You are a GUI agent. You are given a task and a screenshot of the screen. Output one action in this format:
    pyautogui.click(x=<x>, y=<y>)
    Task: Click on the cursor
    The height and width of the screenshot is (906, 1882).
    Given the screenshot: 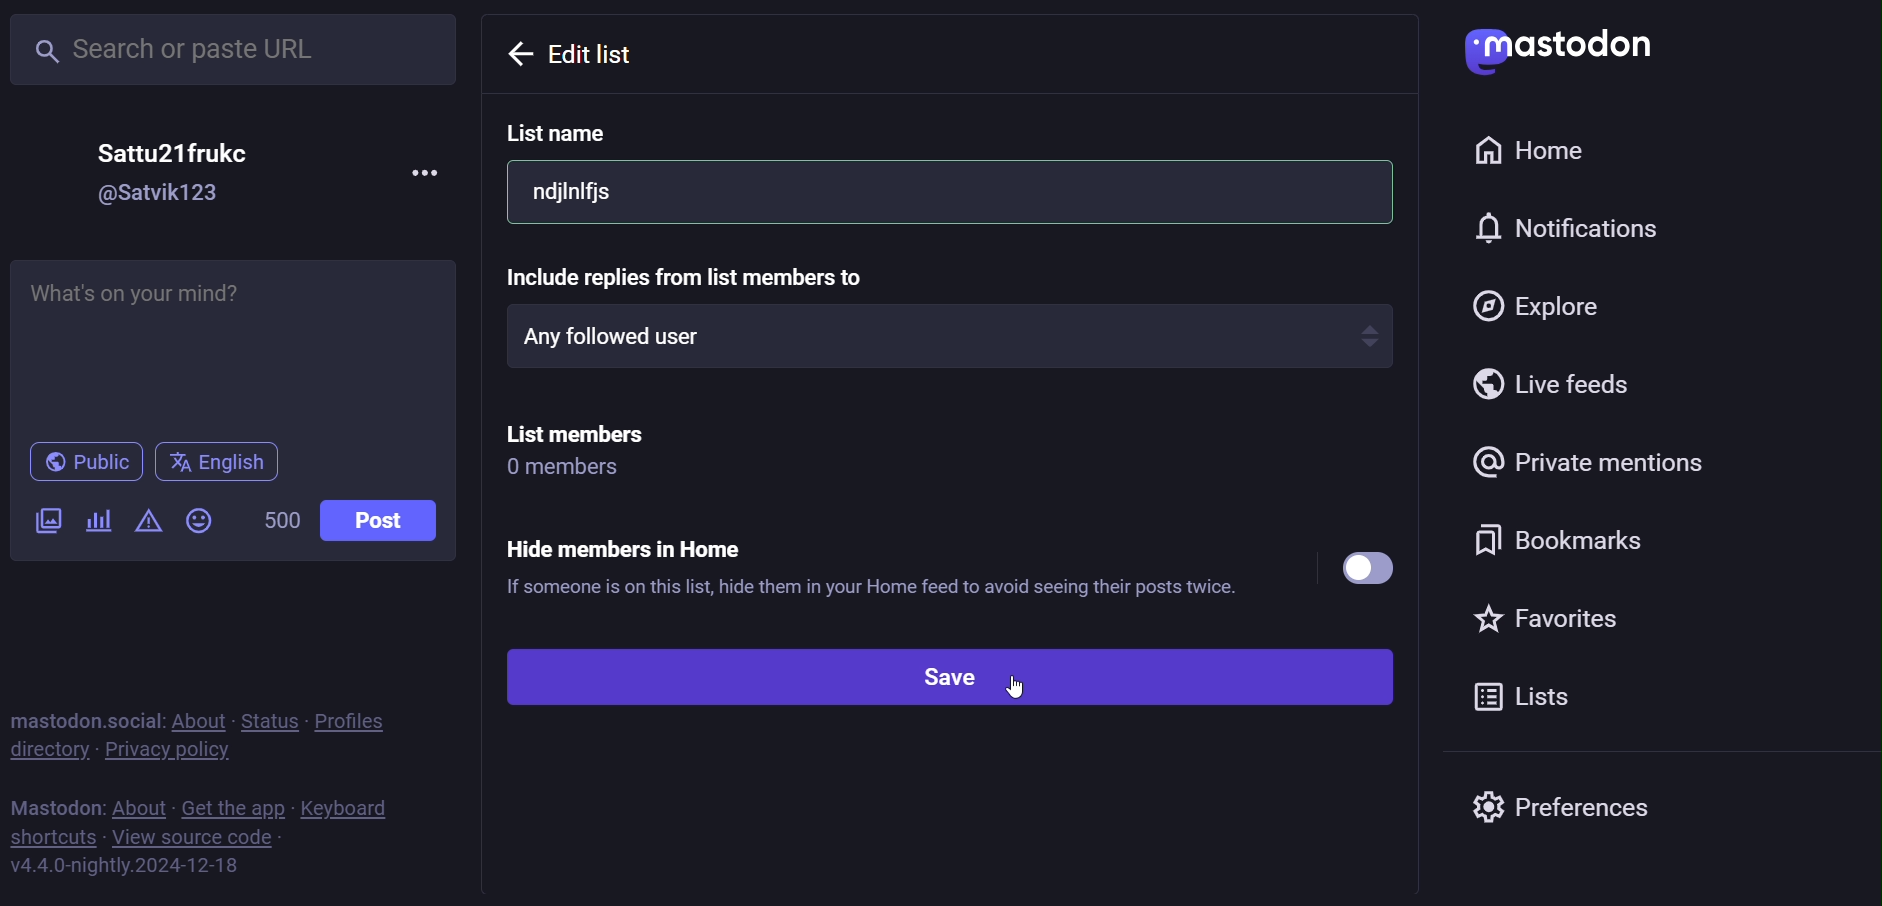 What is the action you would take?
    pyautogui.click(x=1035, y=689)
    